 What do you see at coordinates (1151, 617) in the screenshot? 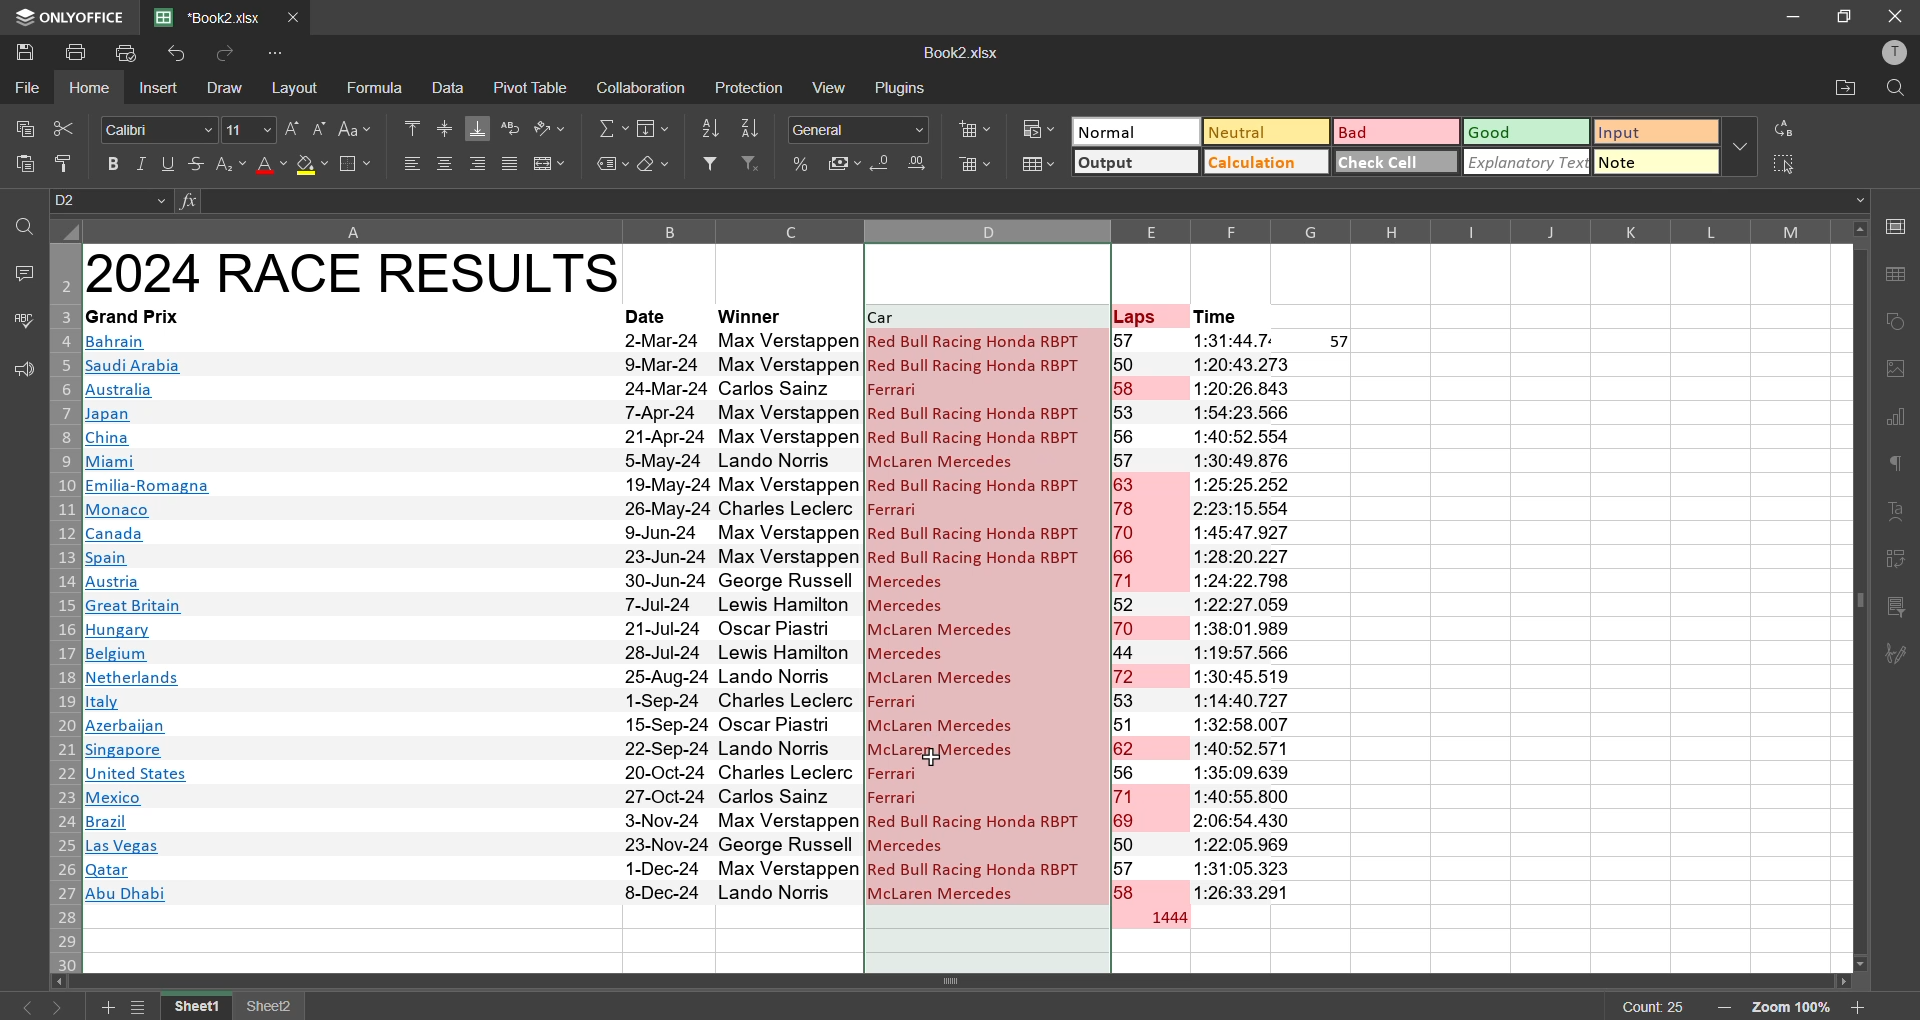
I see `laps` at bounding box center [1151, 617].